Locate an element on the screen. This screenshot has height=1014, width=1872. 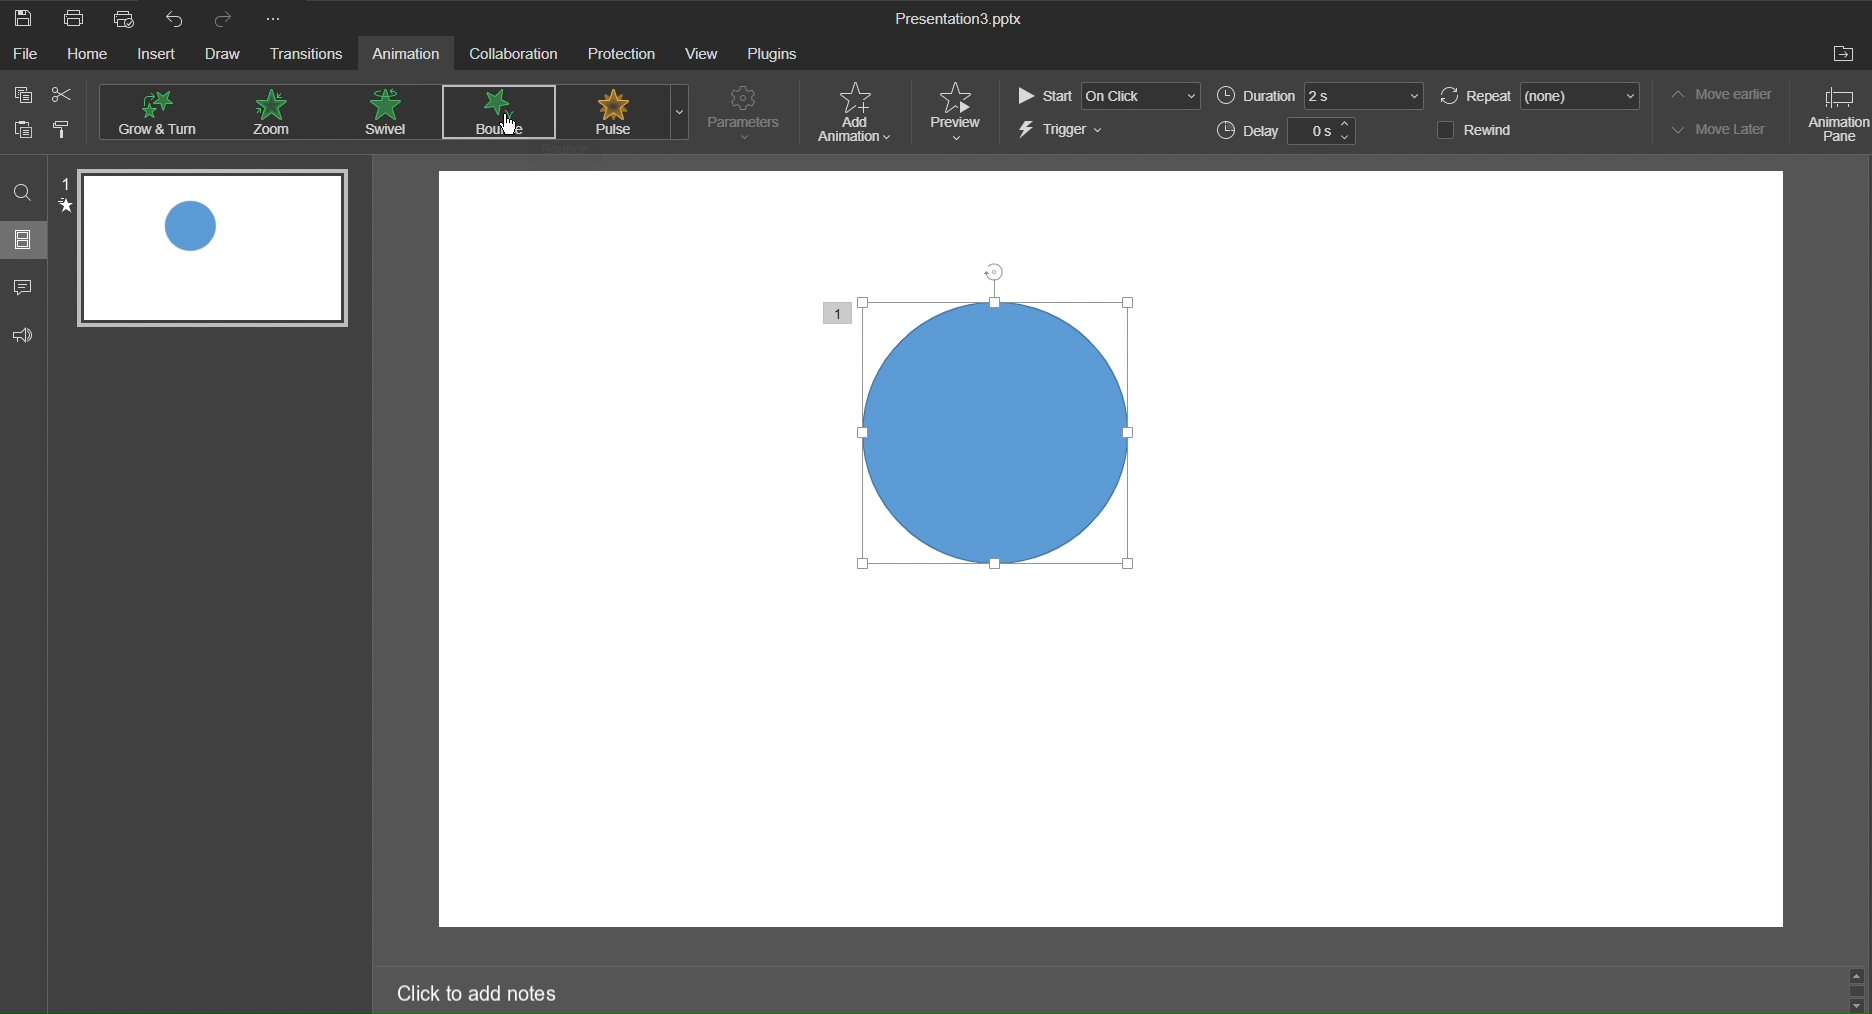
Duration: is located at coordinates (1255, 96).